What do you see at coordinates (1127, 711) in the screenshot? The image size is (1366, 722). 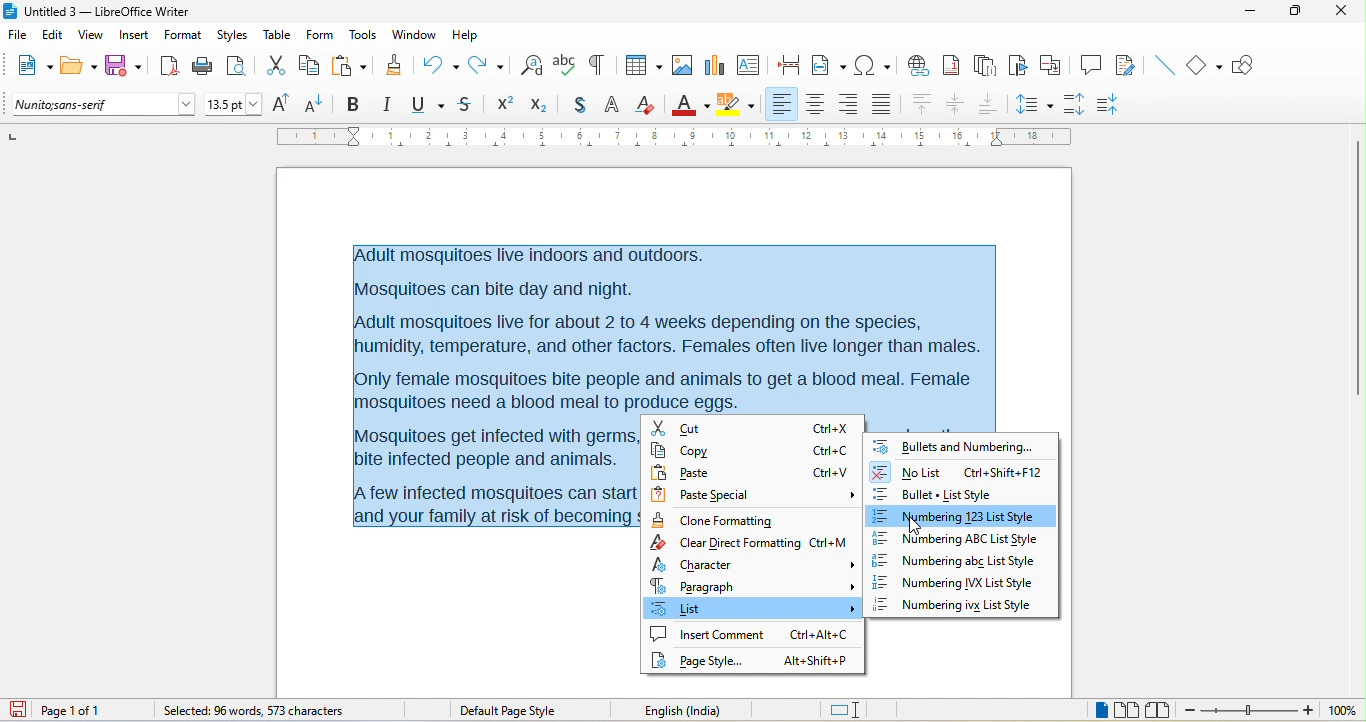 I see `multiple page view` at bounding box center [1127, 711].